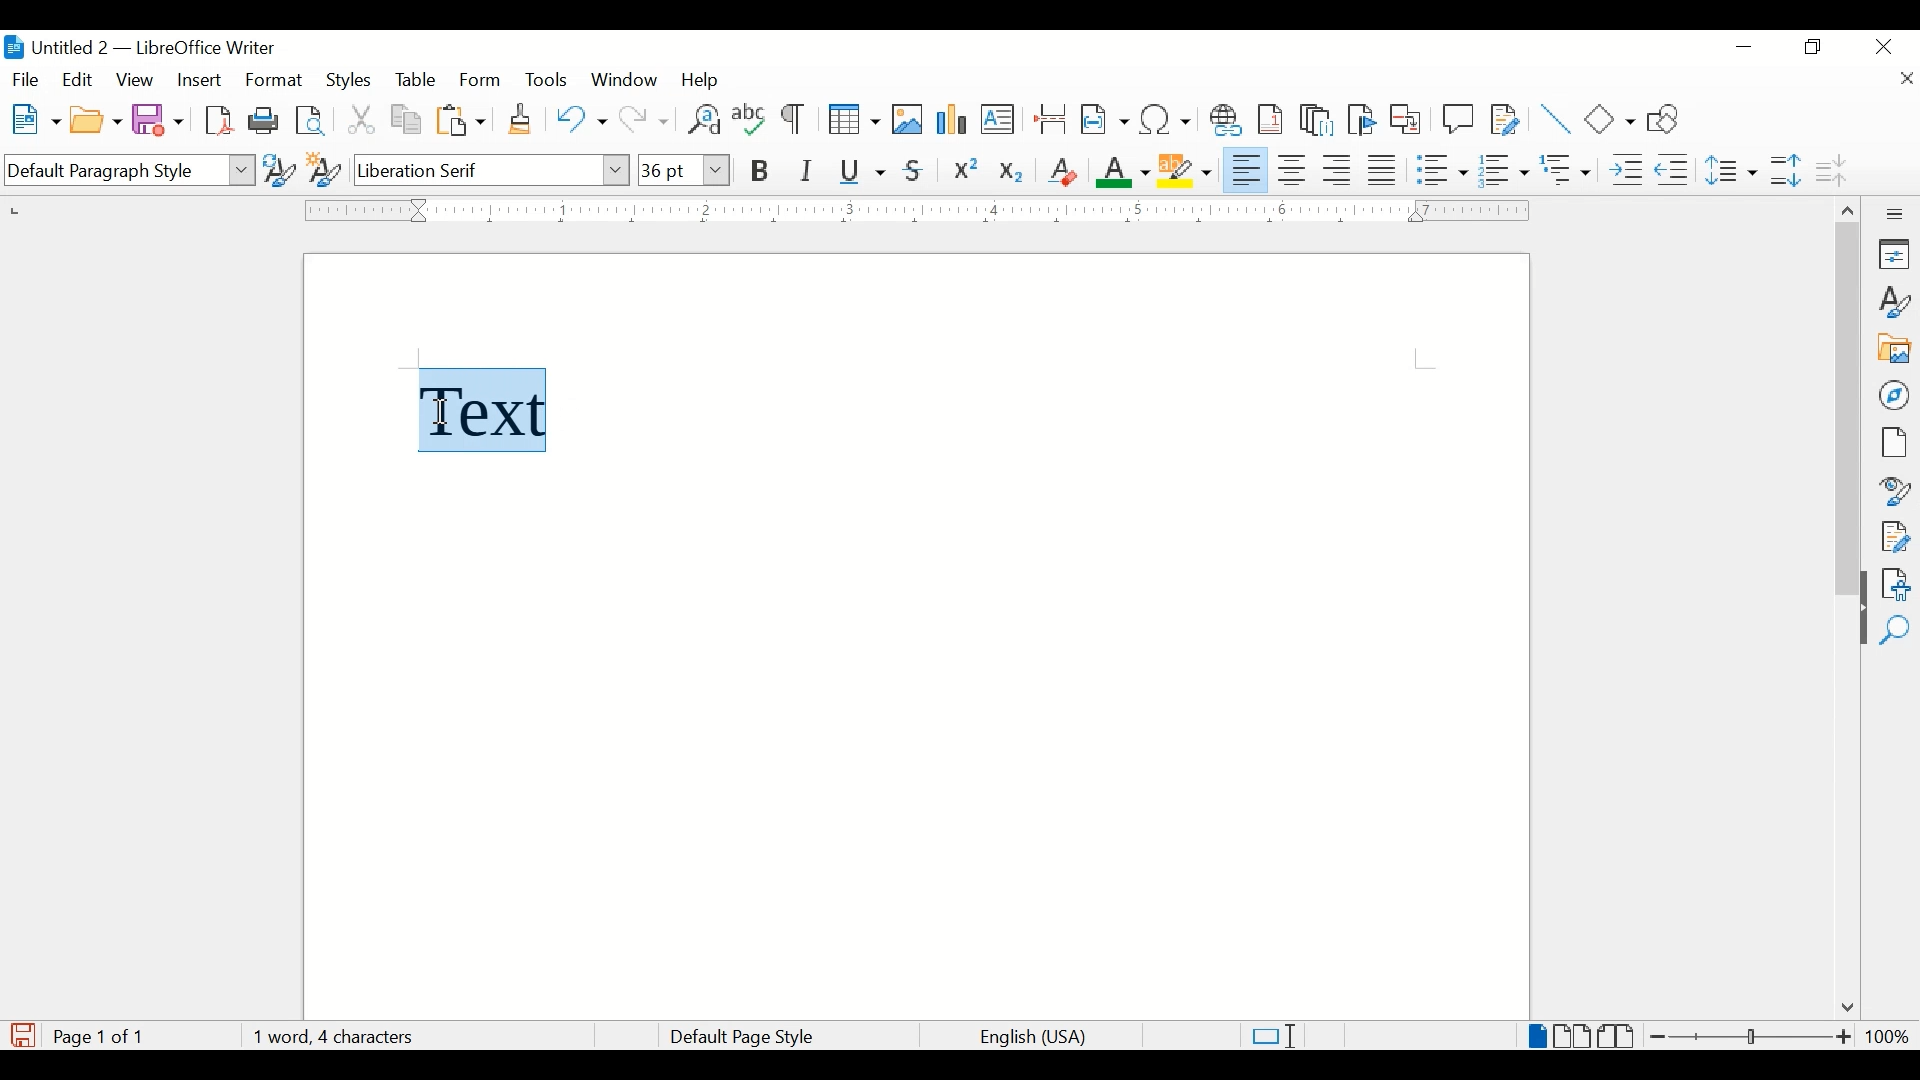 The height and width of the screenshot is (1080, 1920). Describe the element at coordinates (1896, 488) in the screenshot. I see `style inspector` at that location.